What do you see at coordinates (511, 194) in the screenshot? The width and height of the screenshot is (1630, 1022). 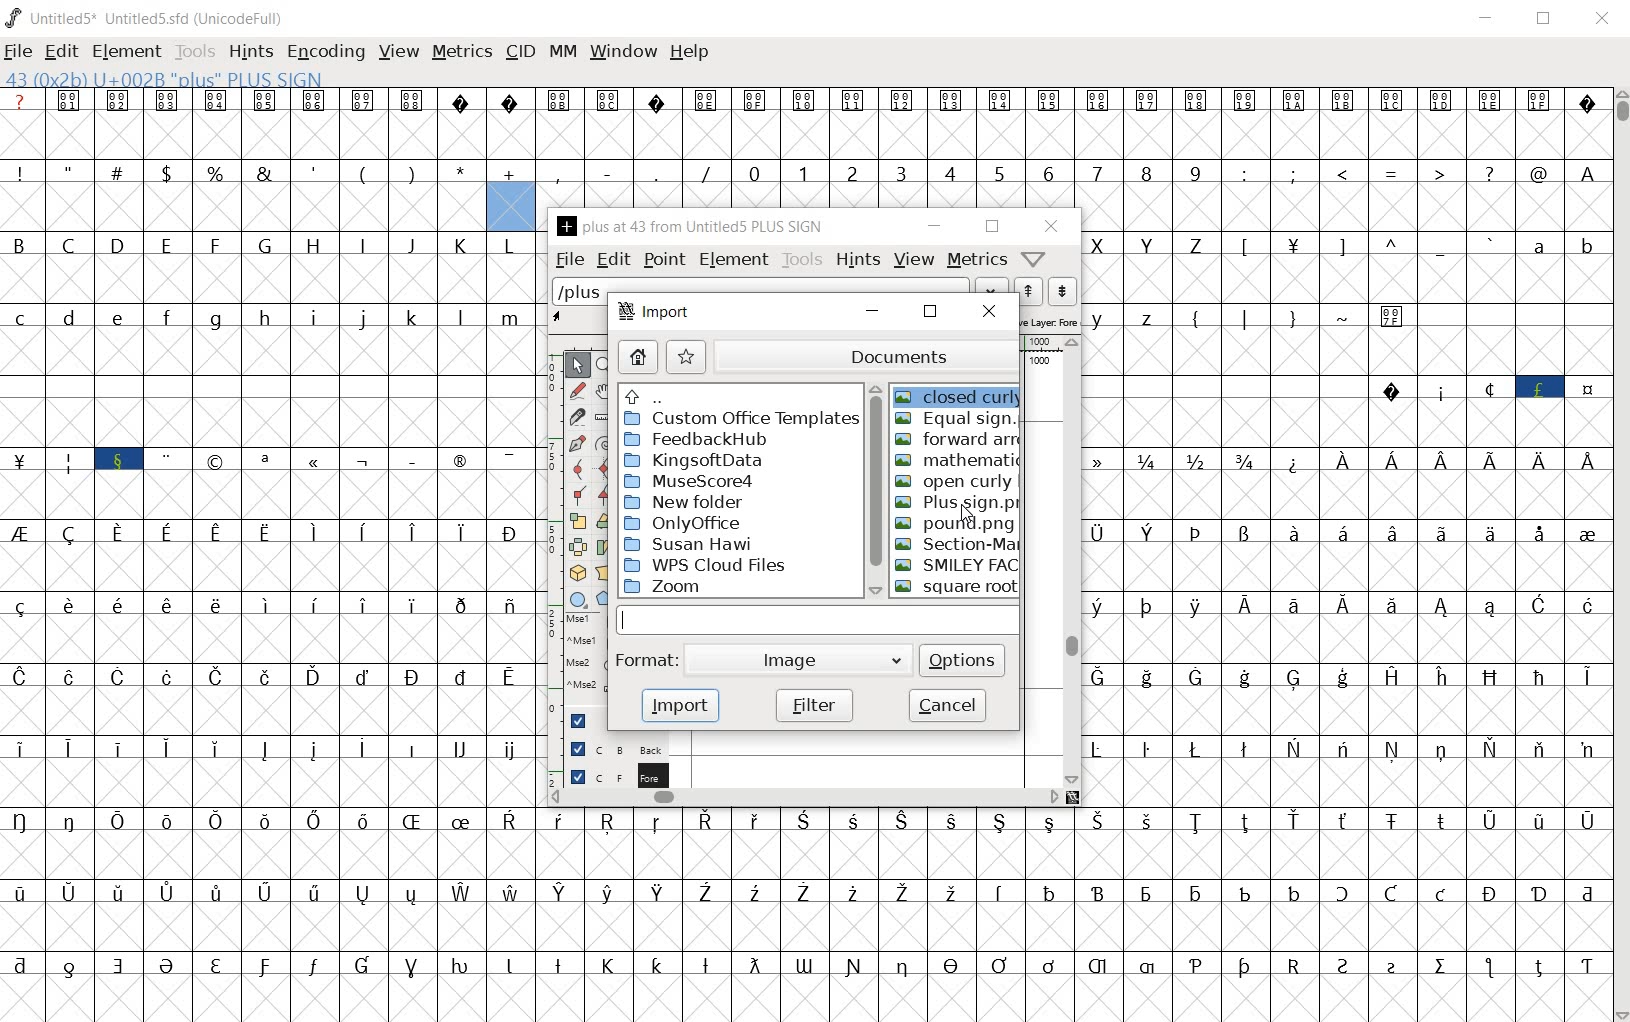 I see `addition` at bounding box center [511, 194].